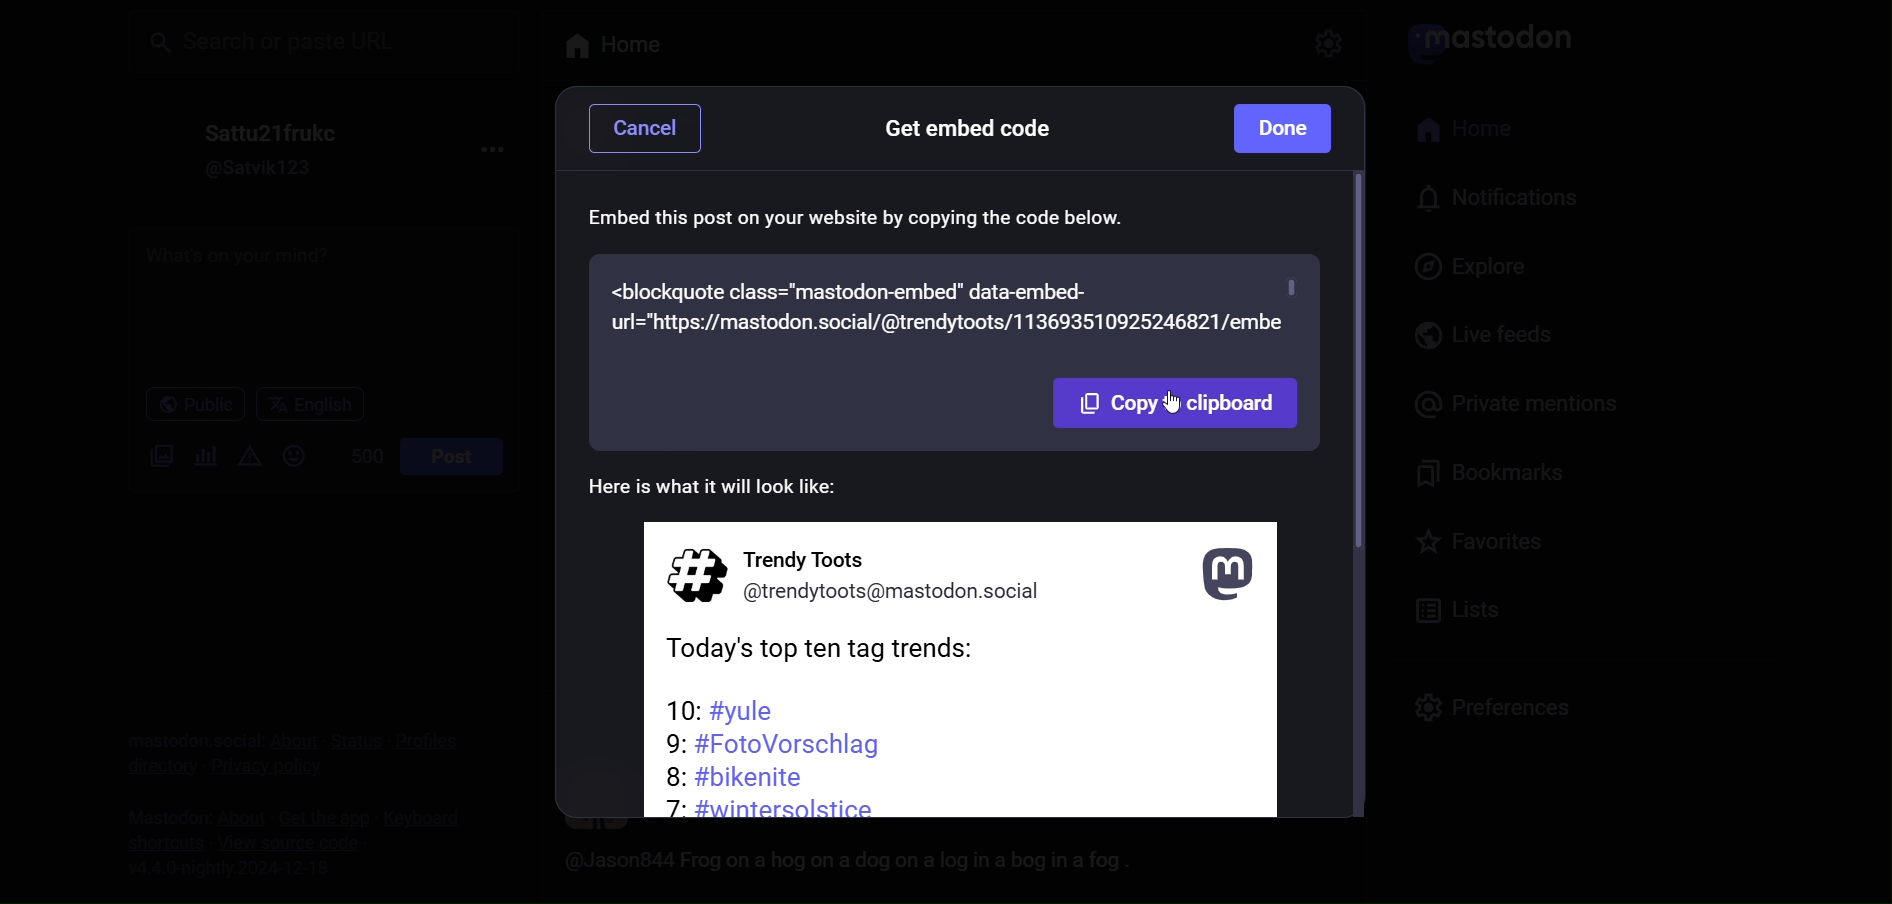 The width and height of the screenshot is (1892, 904). I want to click on preview text, so click(735, 490).